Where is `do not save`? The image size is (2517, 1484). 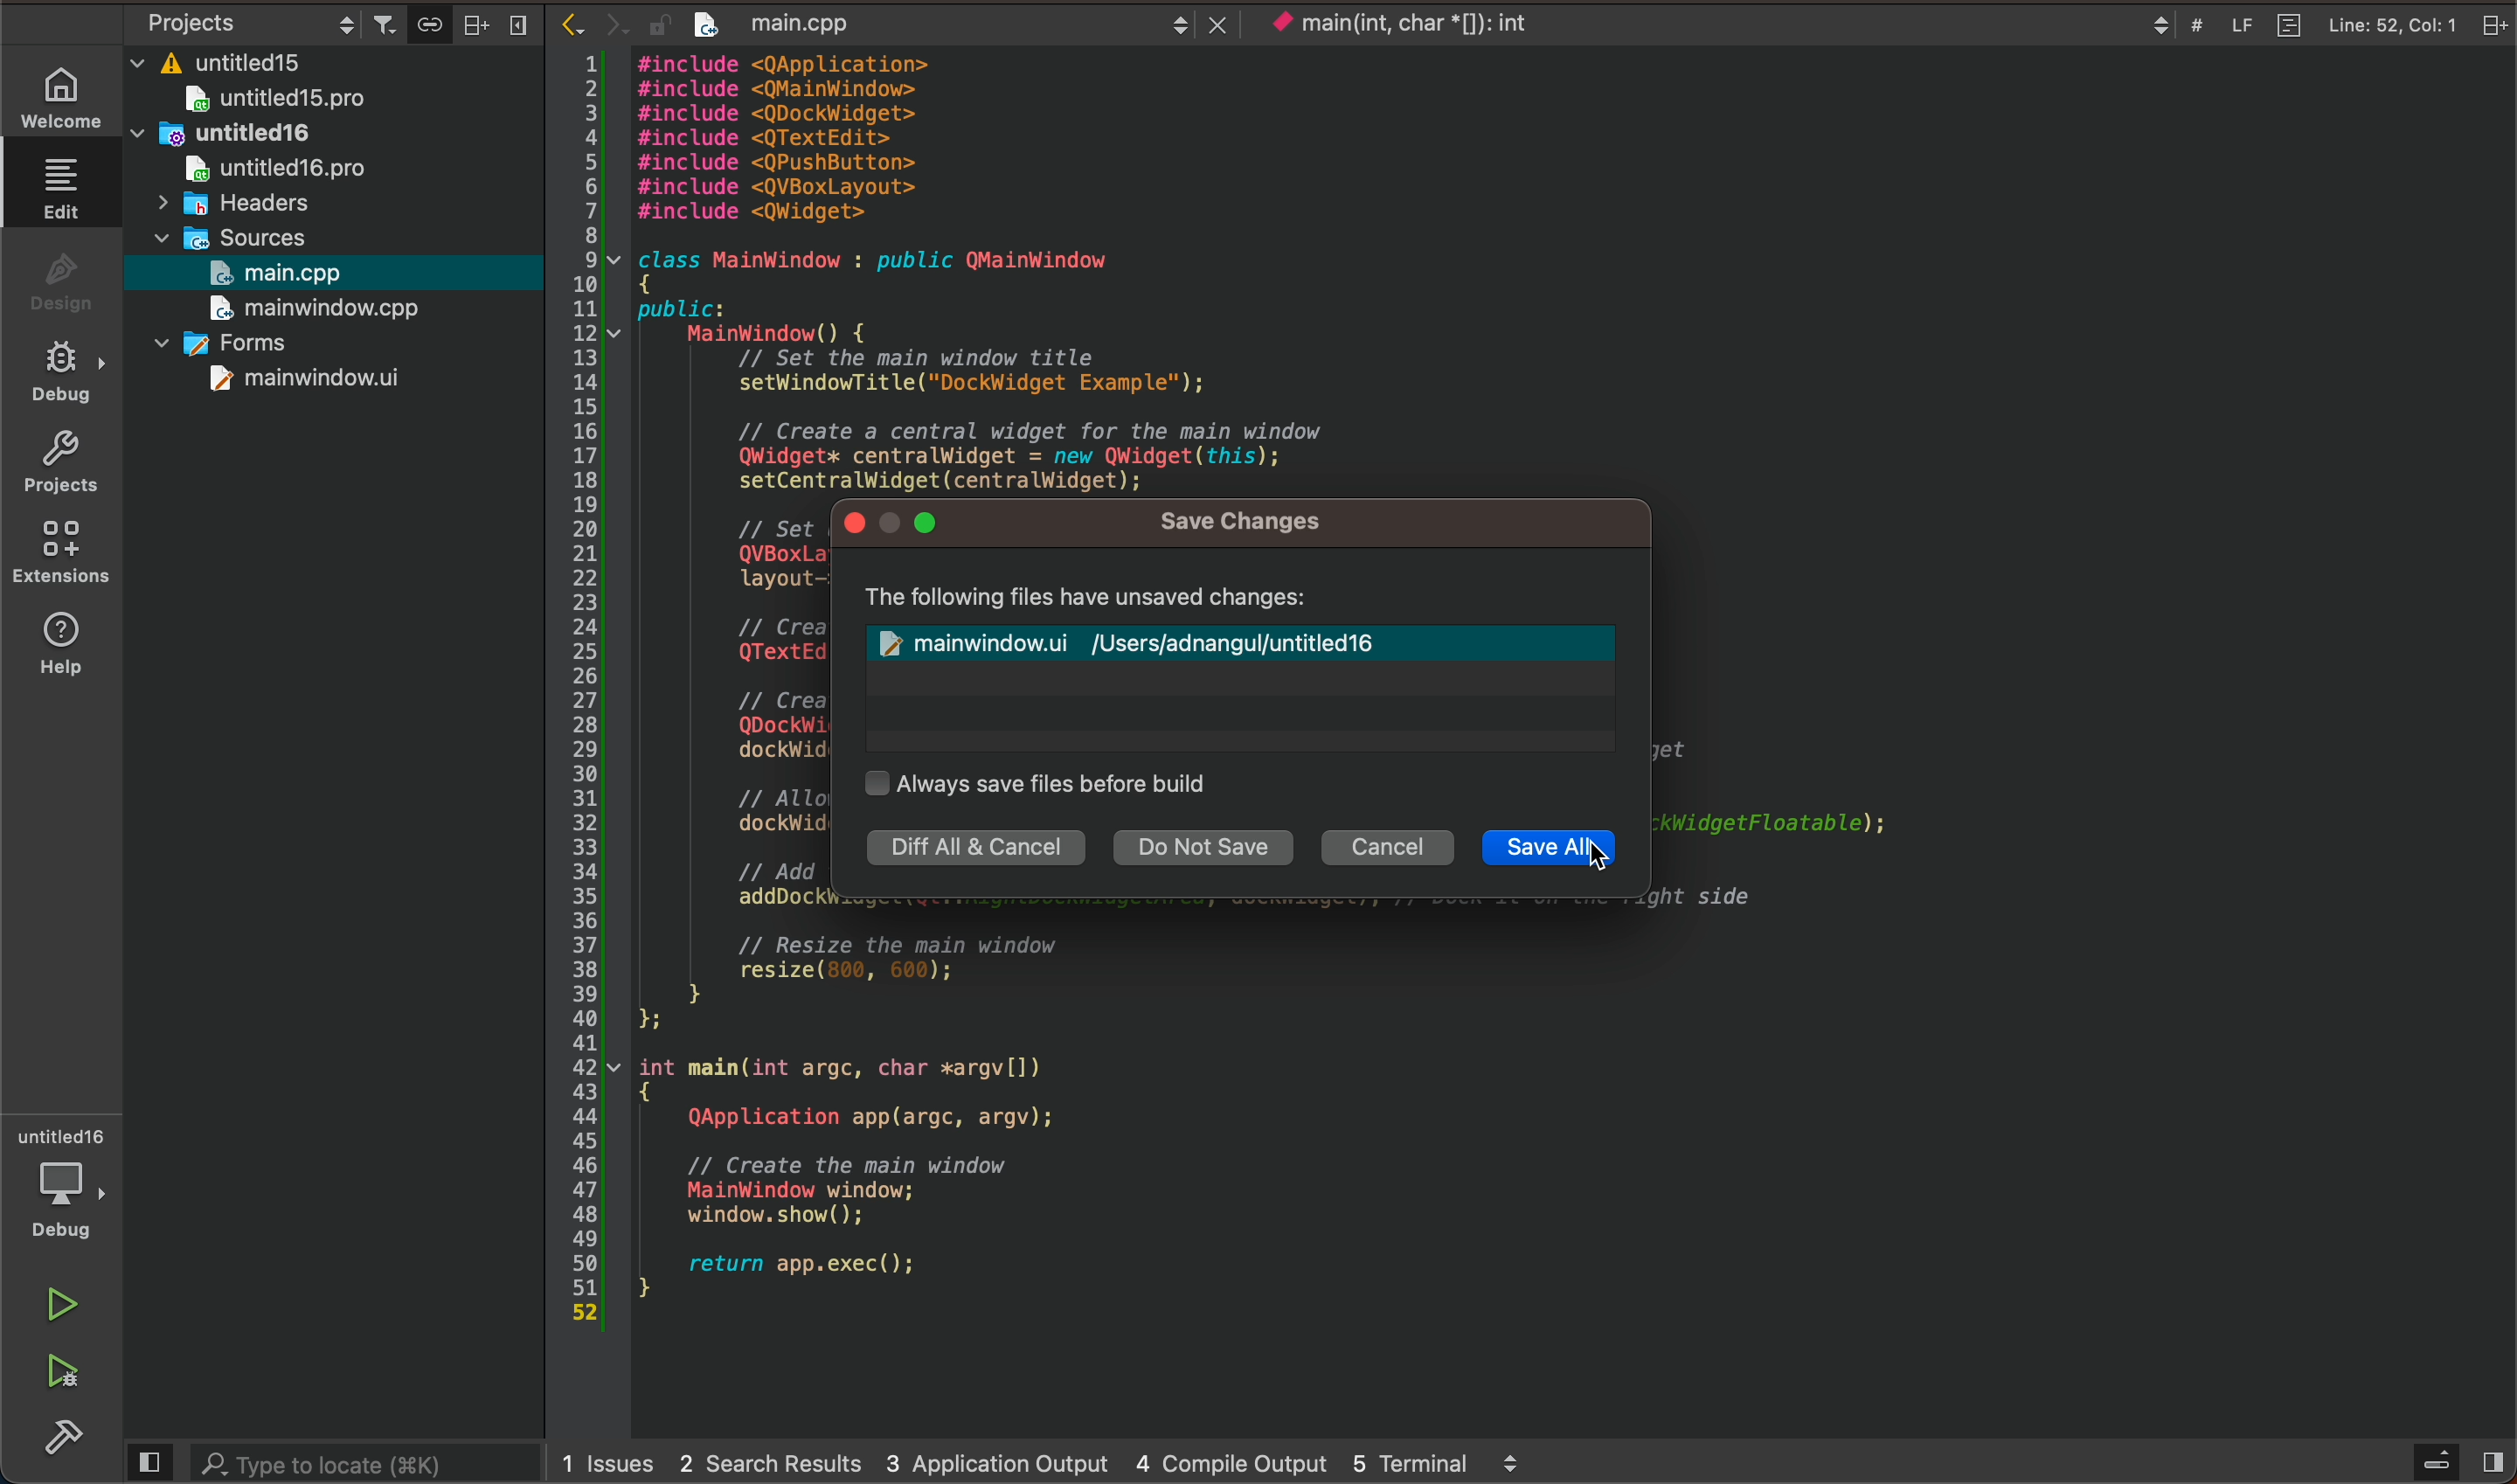
do not save is located at coordinates (1203, 848).